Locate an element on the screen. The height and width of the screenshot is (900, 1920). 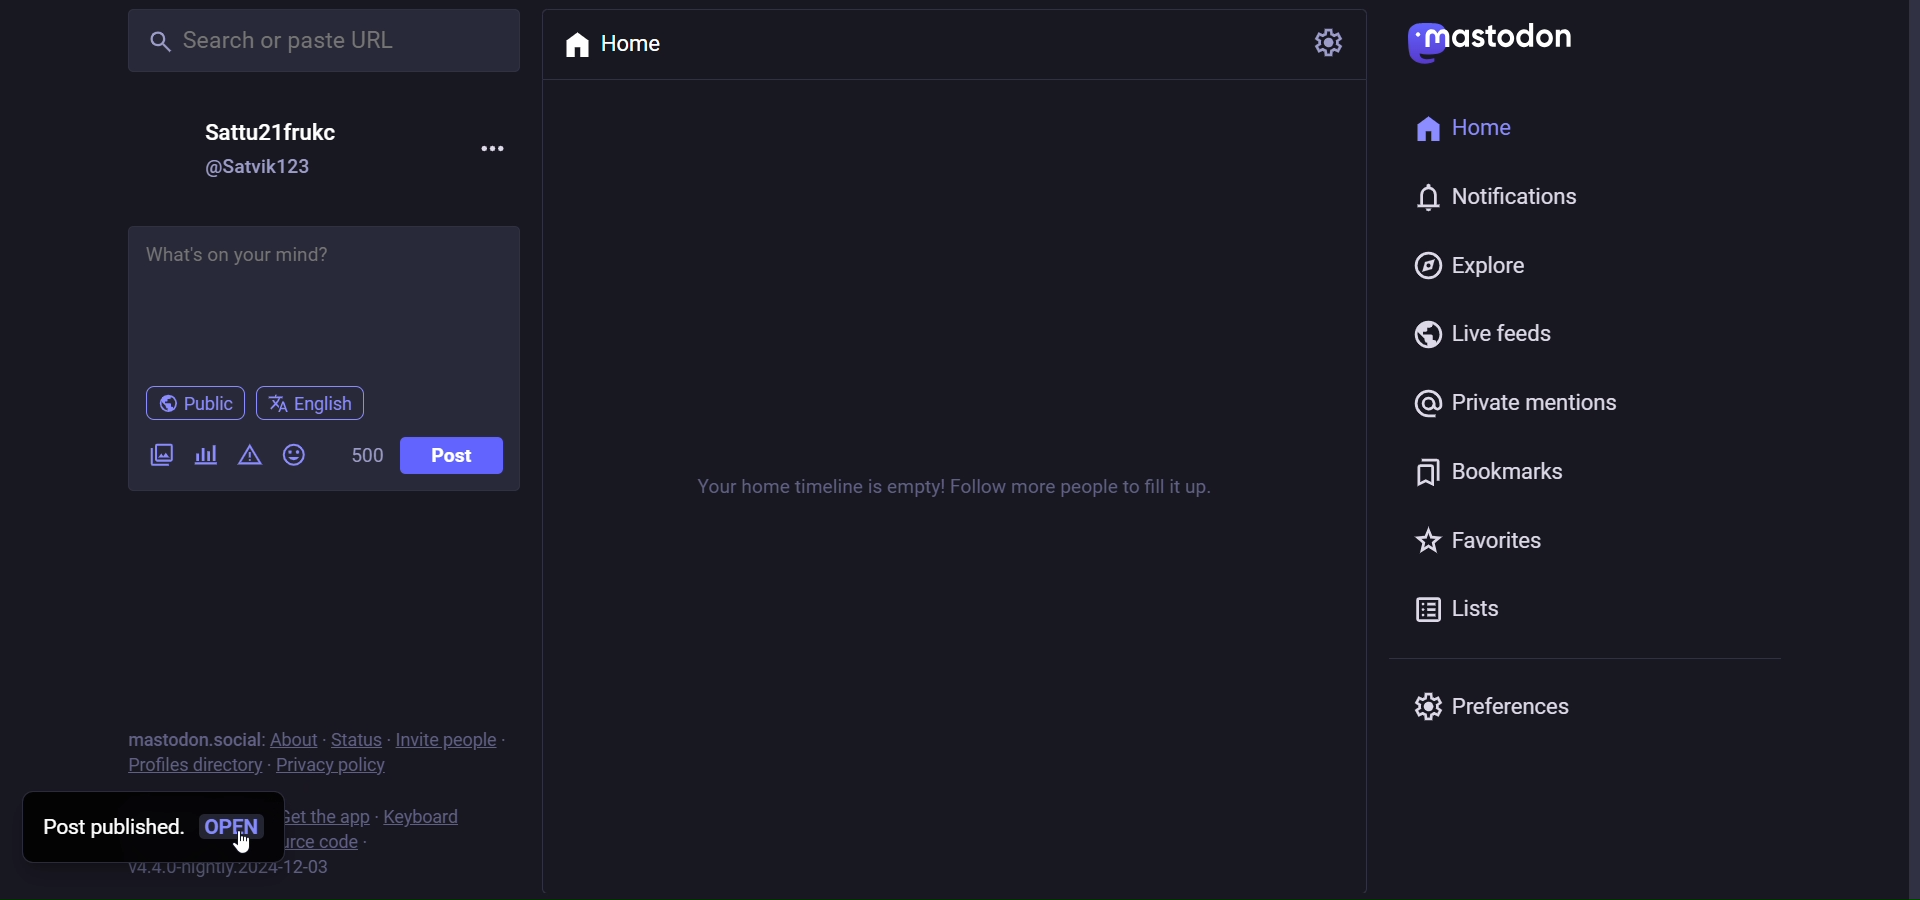
open is located at coordinates (241, 825).